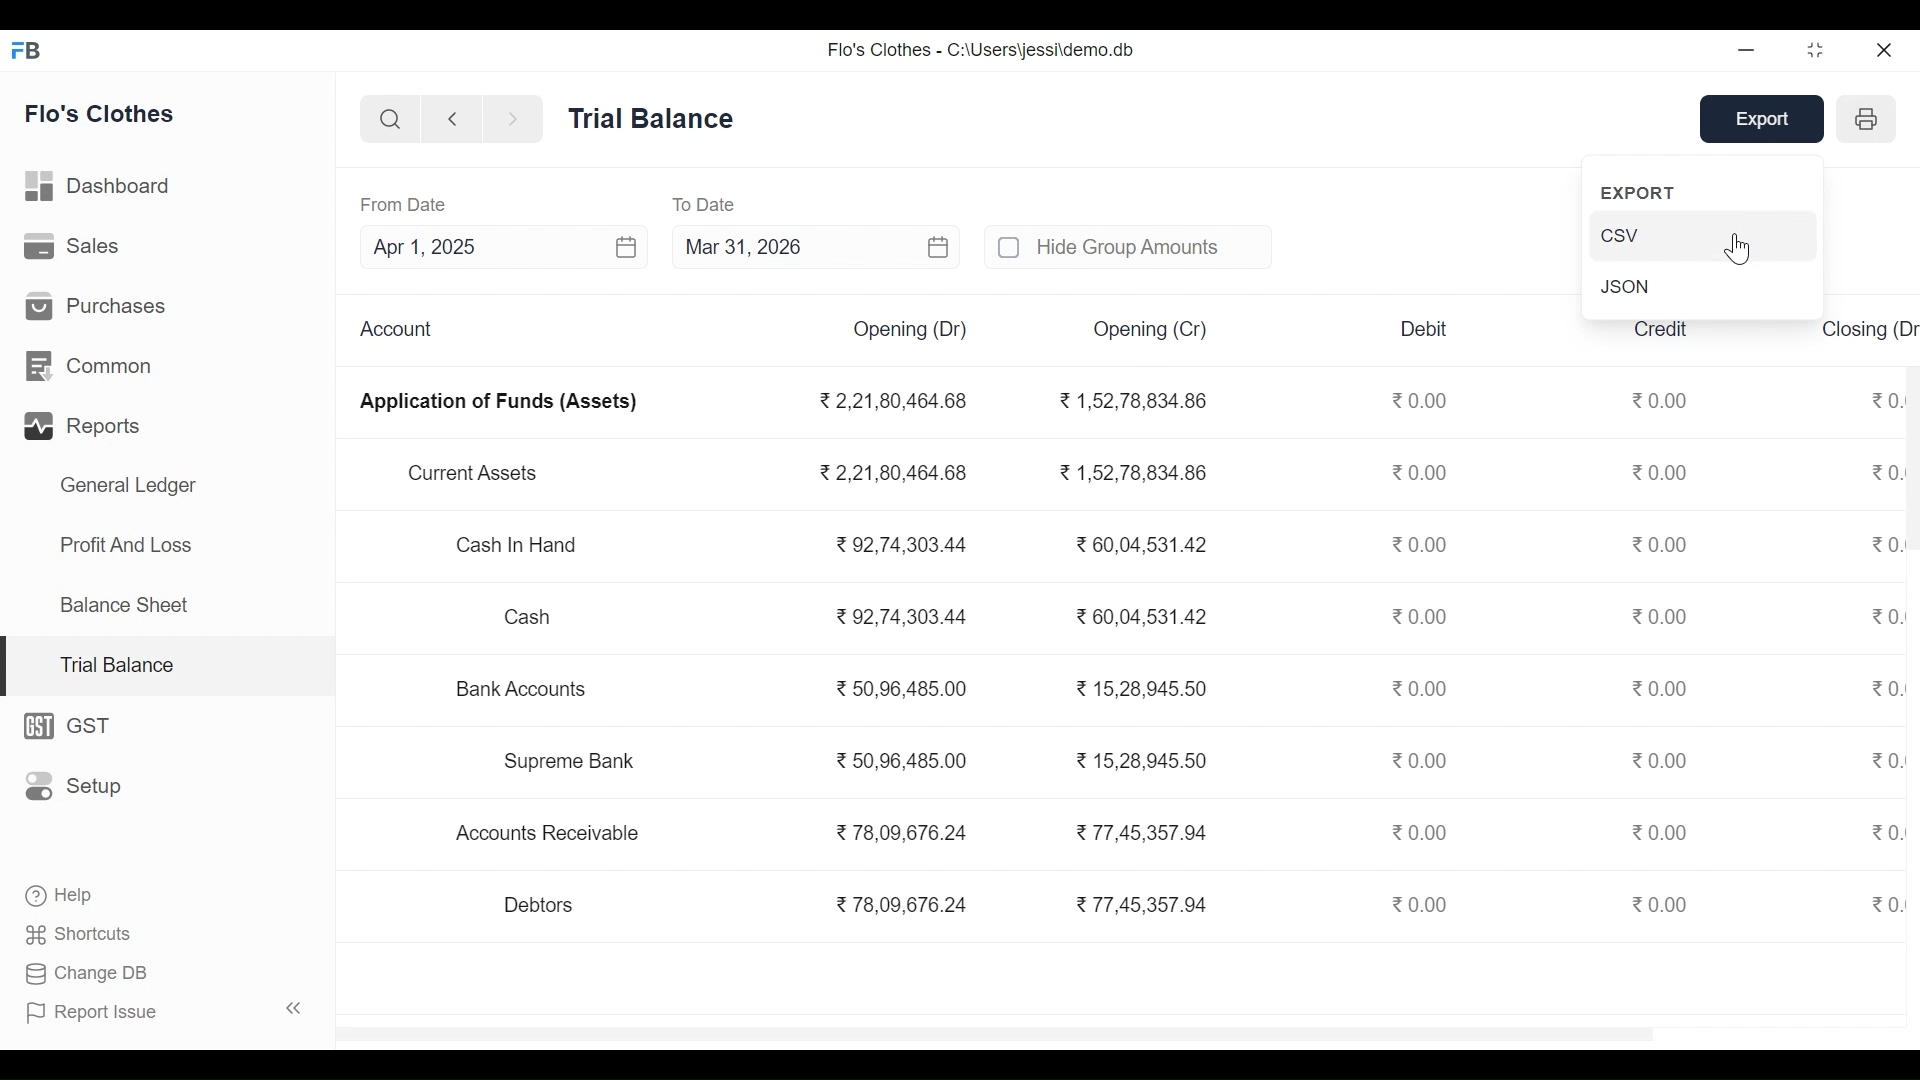 The width and height of the screenshot is (1920, 1080). Describe the element at coordinates (28, 52) in the screenshot. I see `Frappe Books Desktop icon` at that location.